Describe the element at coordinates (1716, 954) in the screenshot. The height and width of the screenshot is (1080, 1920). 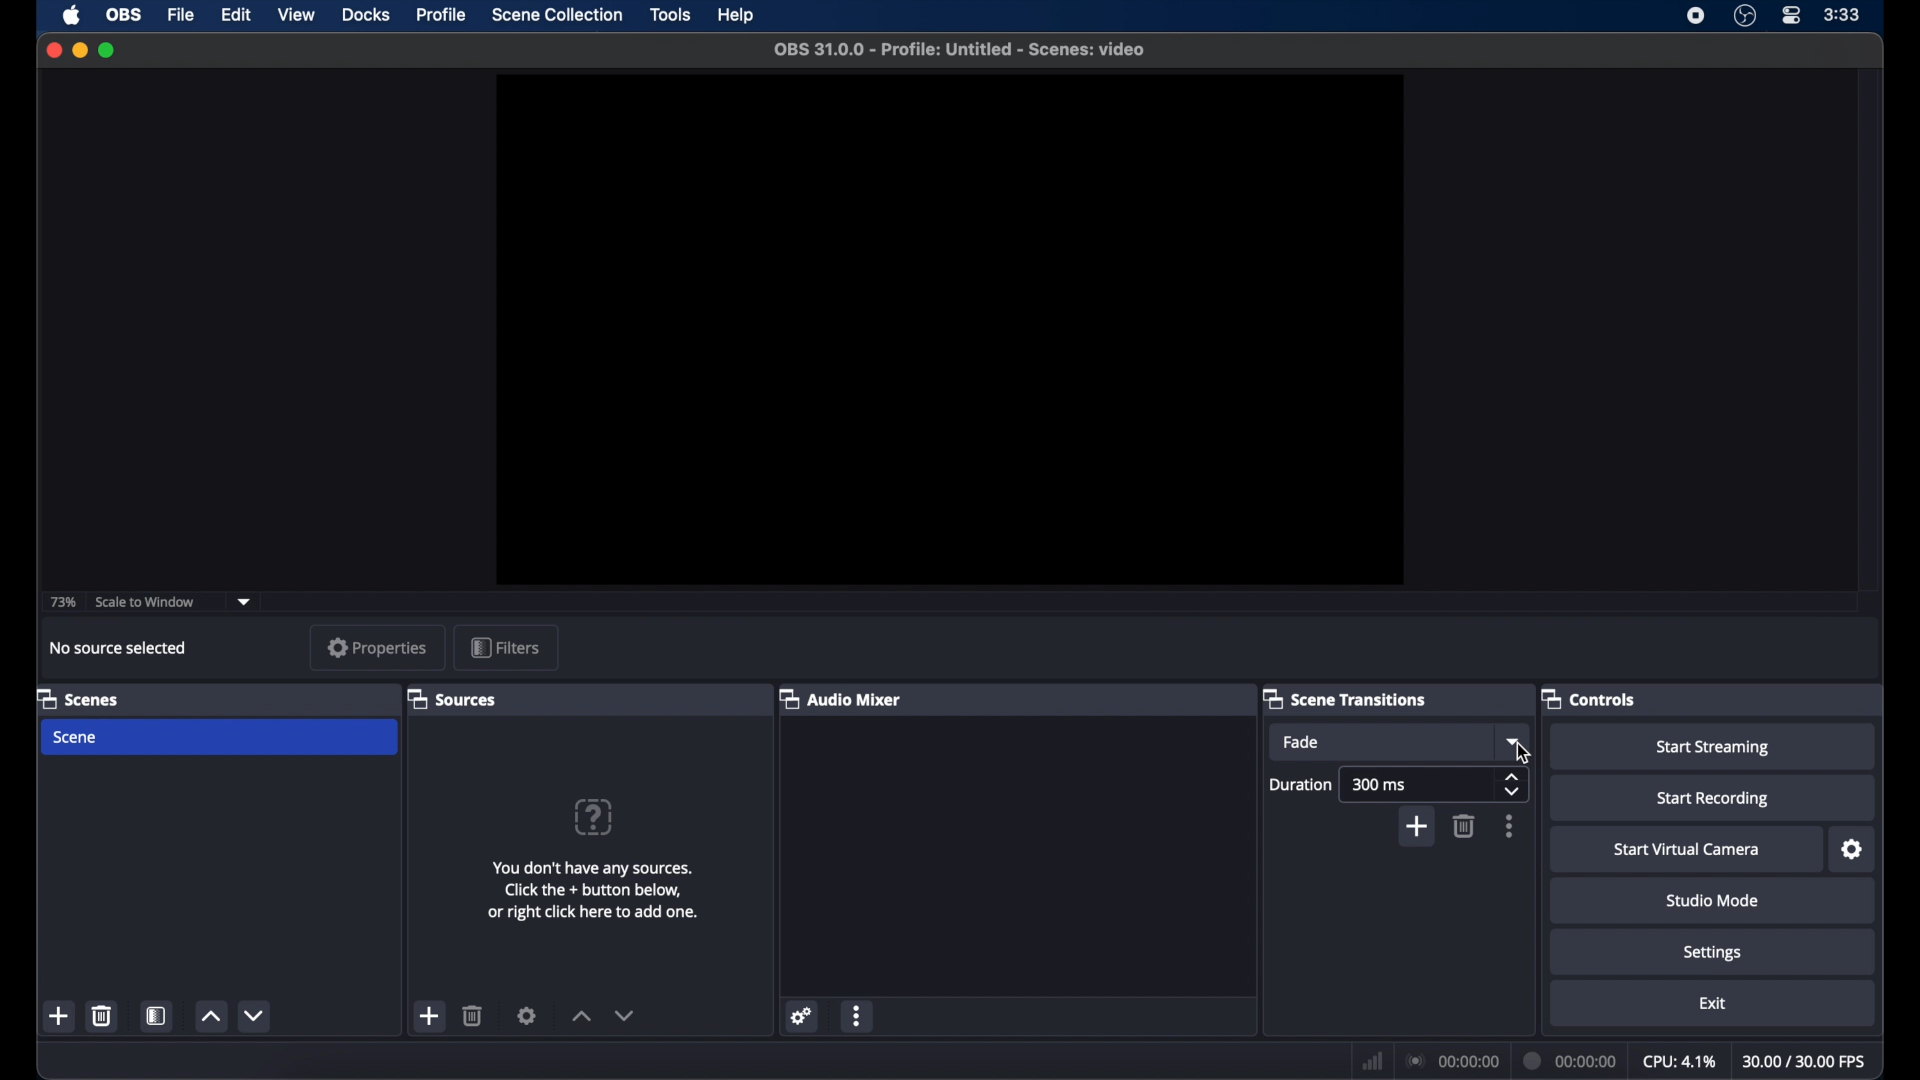
I see `settings` at that location.